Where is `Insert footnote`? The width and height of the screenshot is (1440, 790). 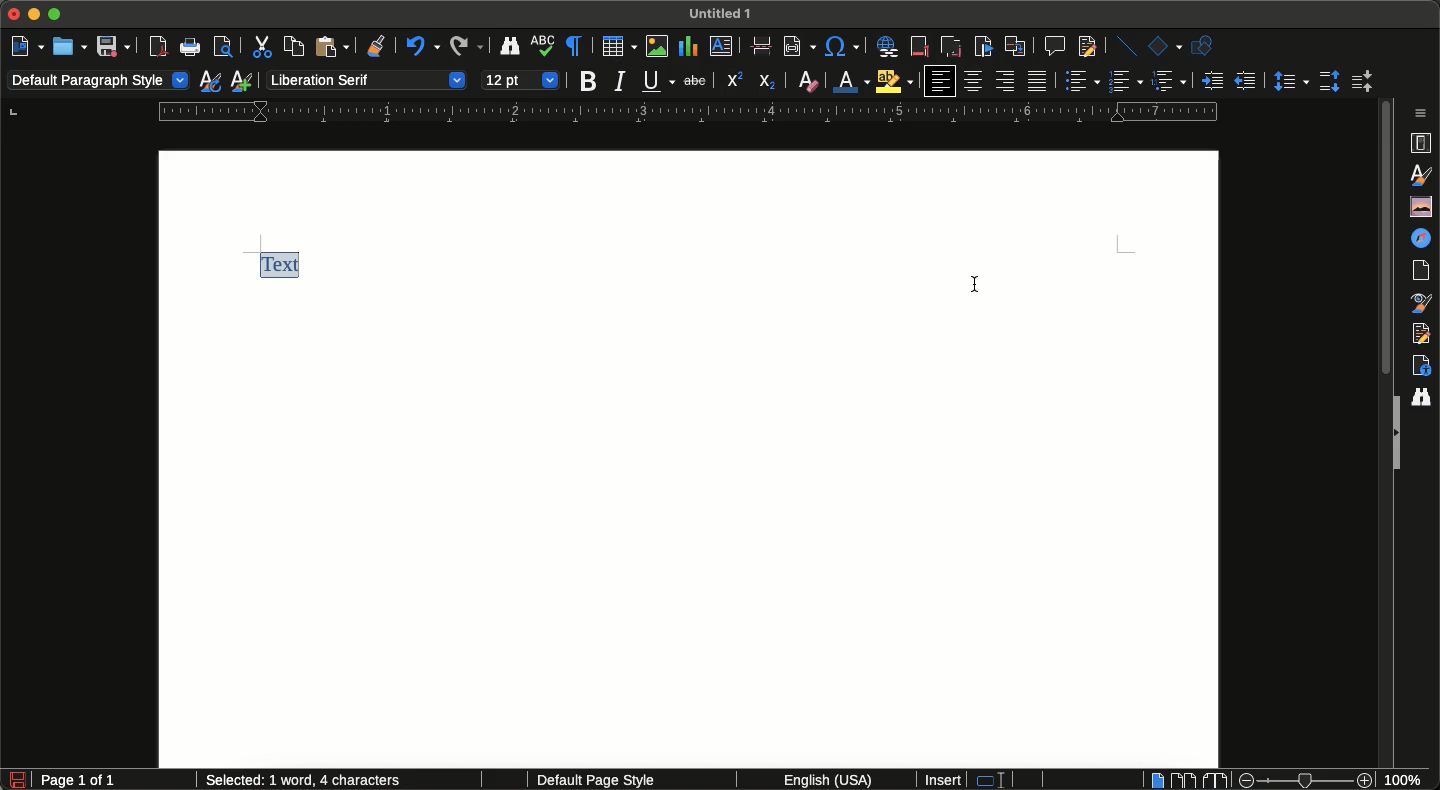
Insert footnote is located at coordinates (920, 48).